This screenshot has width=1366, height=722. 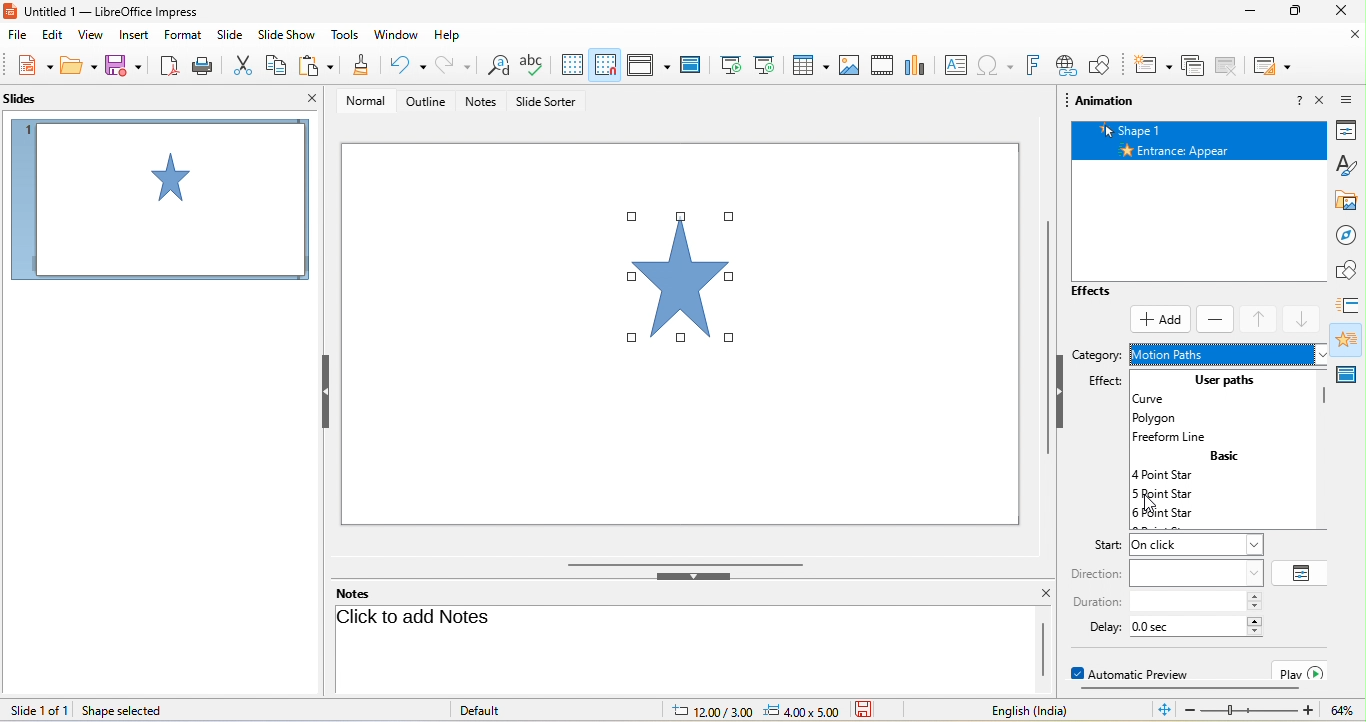 I want to click on slide1, so click(x=159, y=203).